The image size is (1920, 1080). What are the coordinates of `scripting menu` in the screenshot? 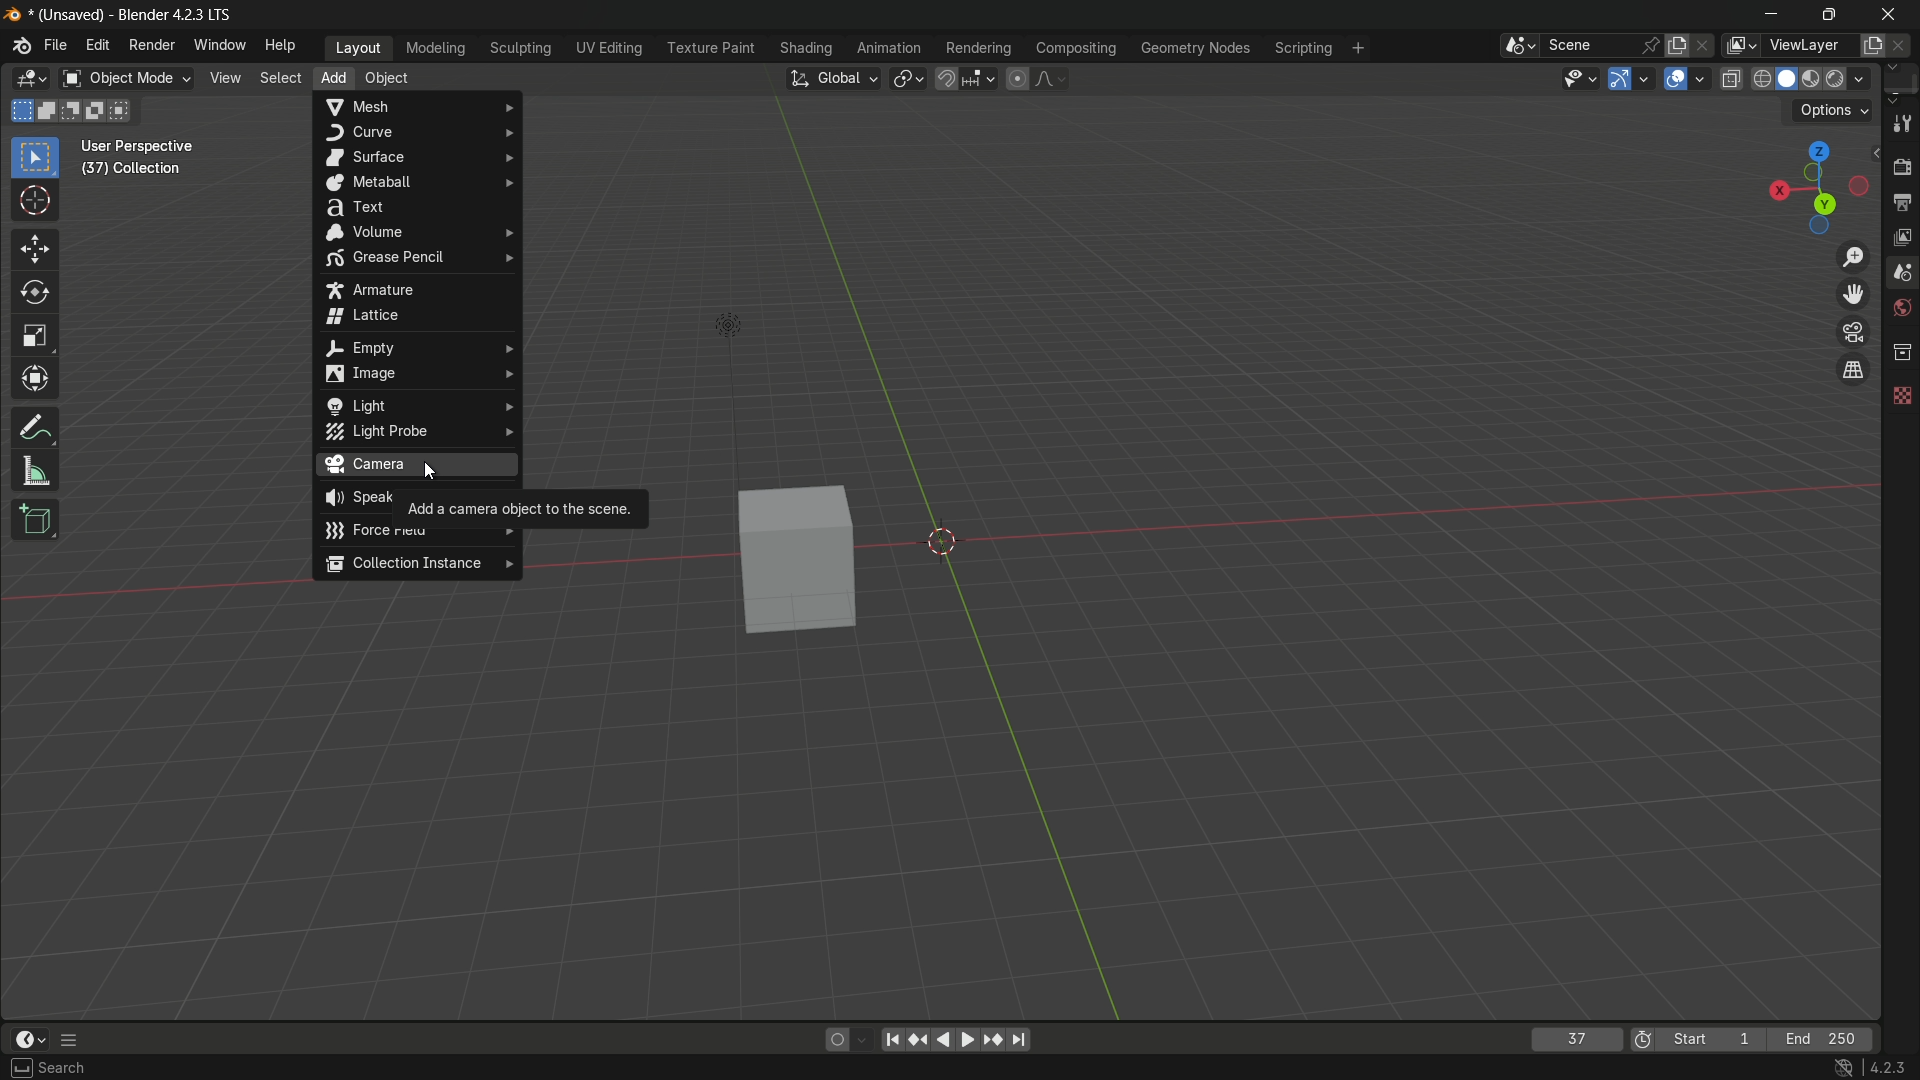 It's located at (1303, 48).